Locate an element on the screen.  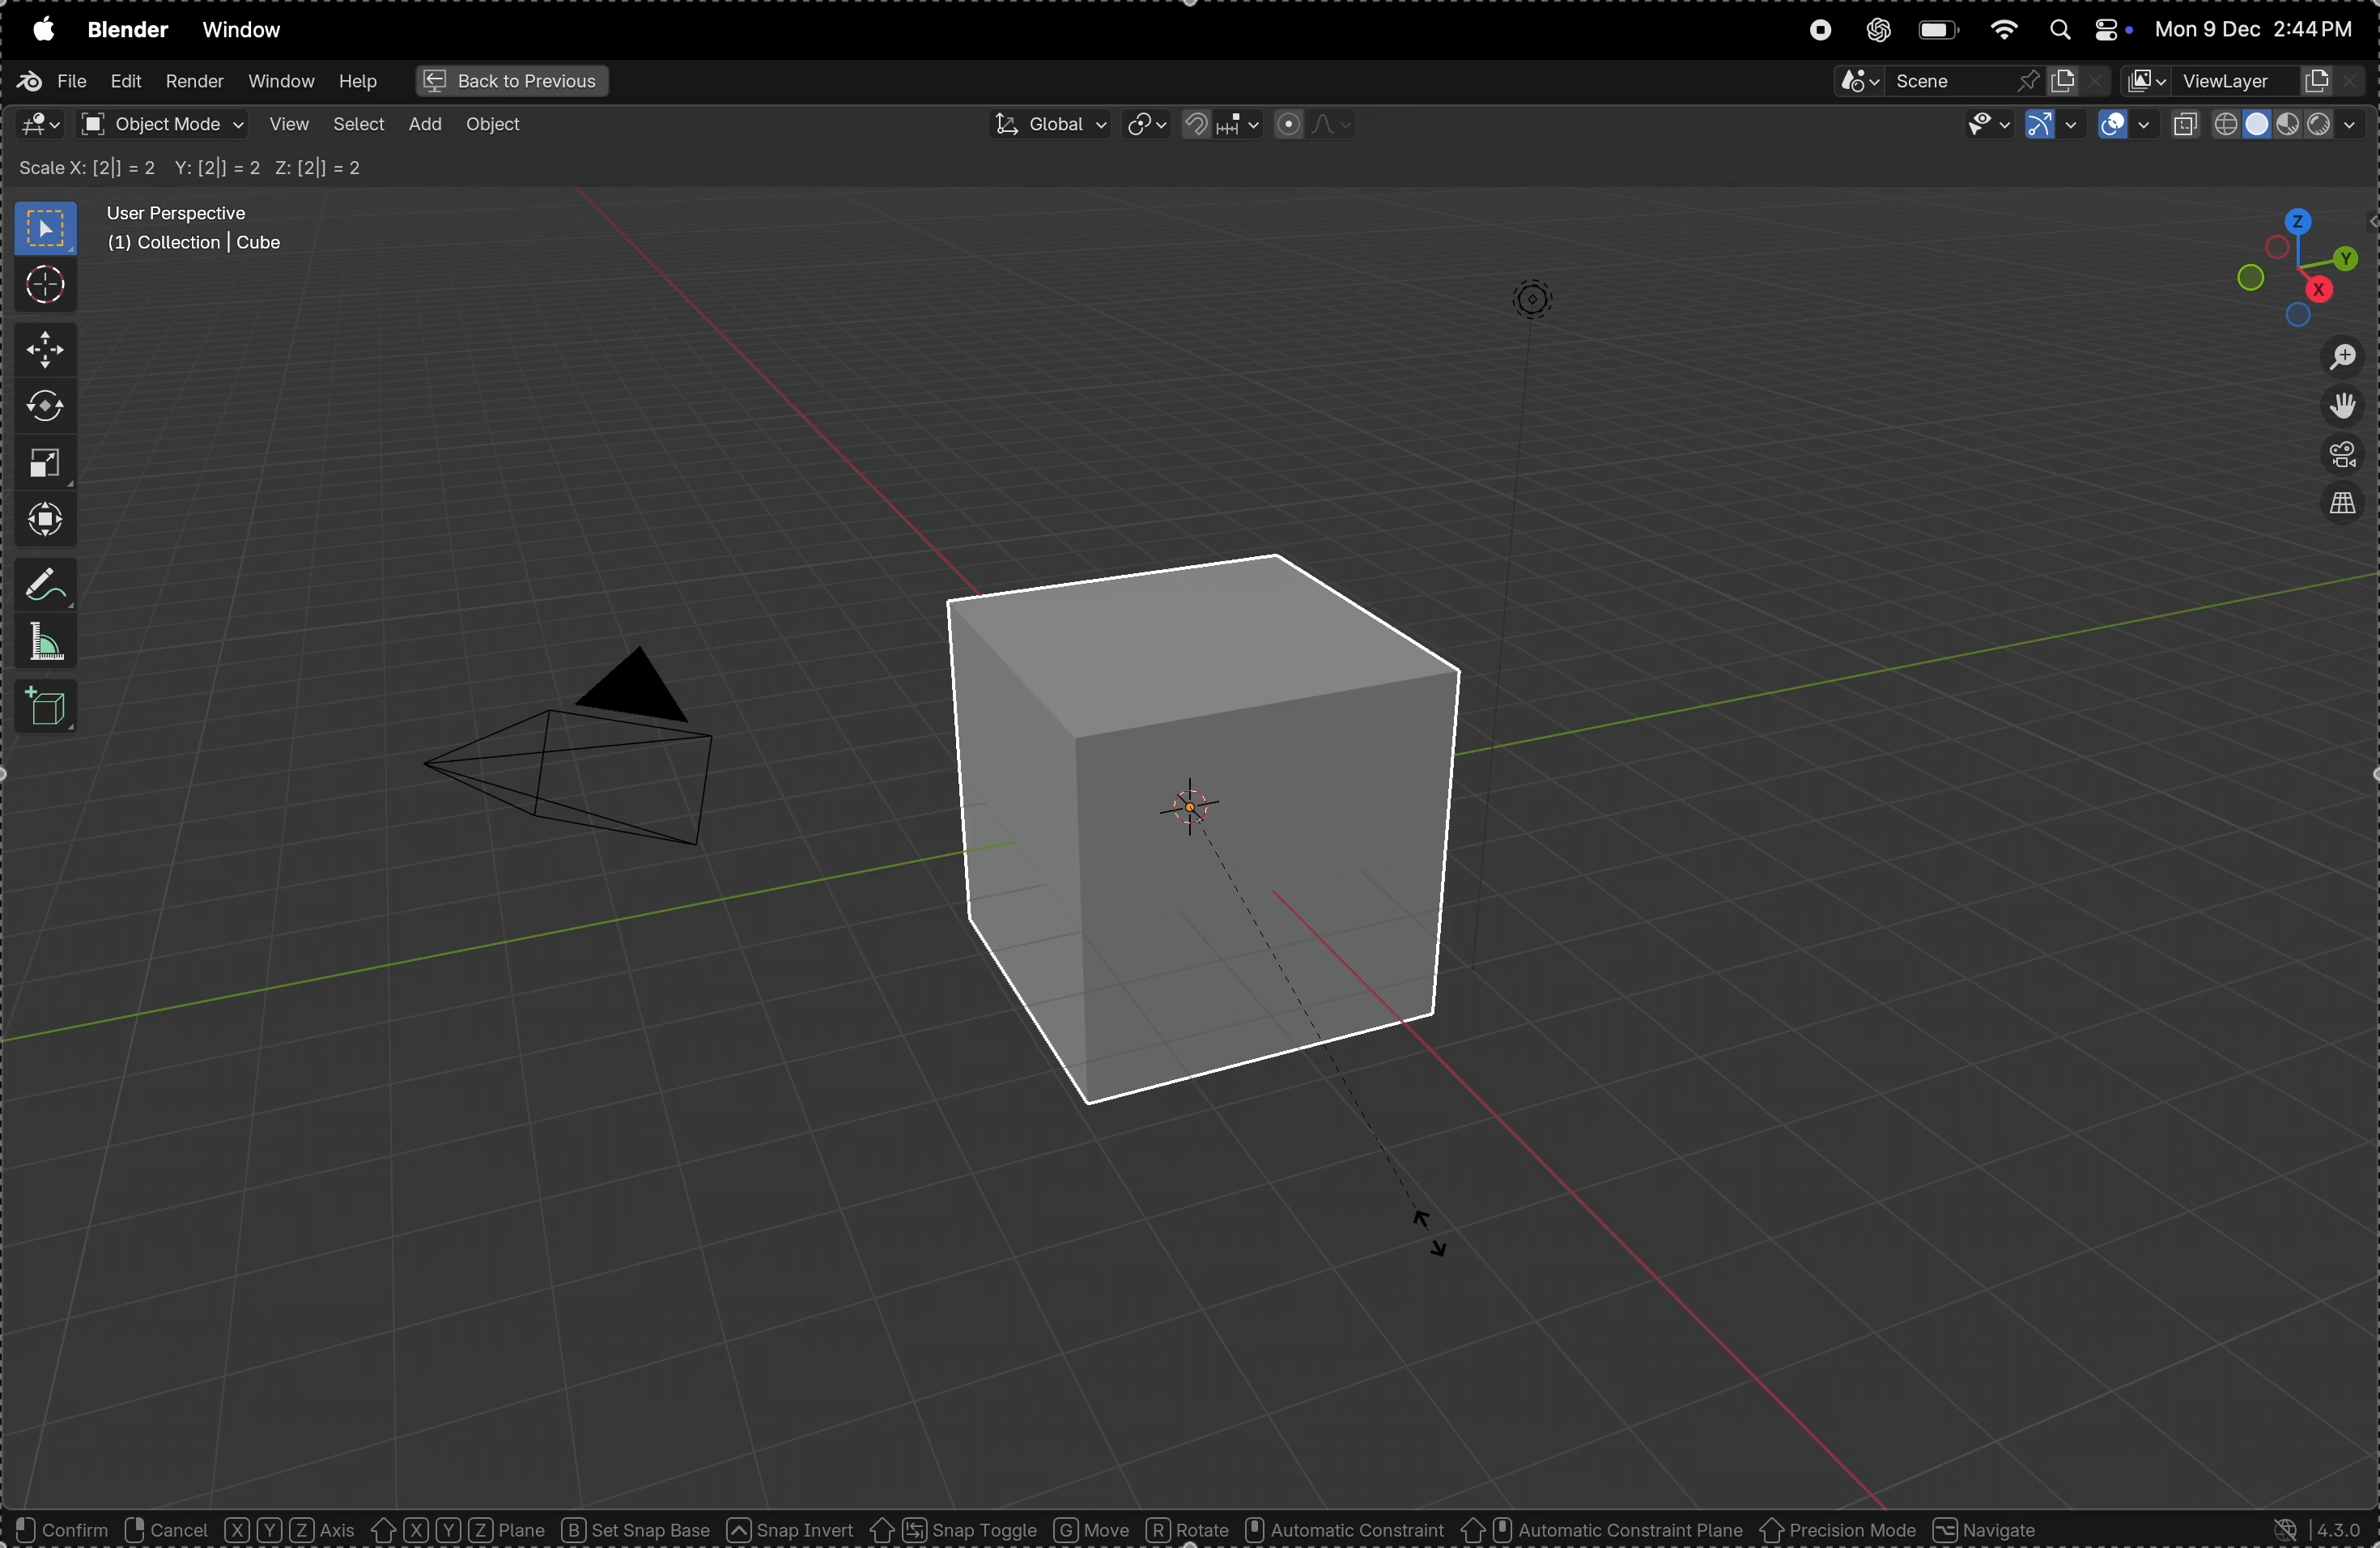
lights is located at coordinates (1530, 297).